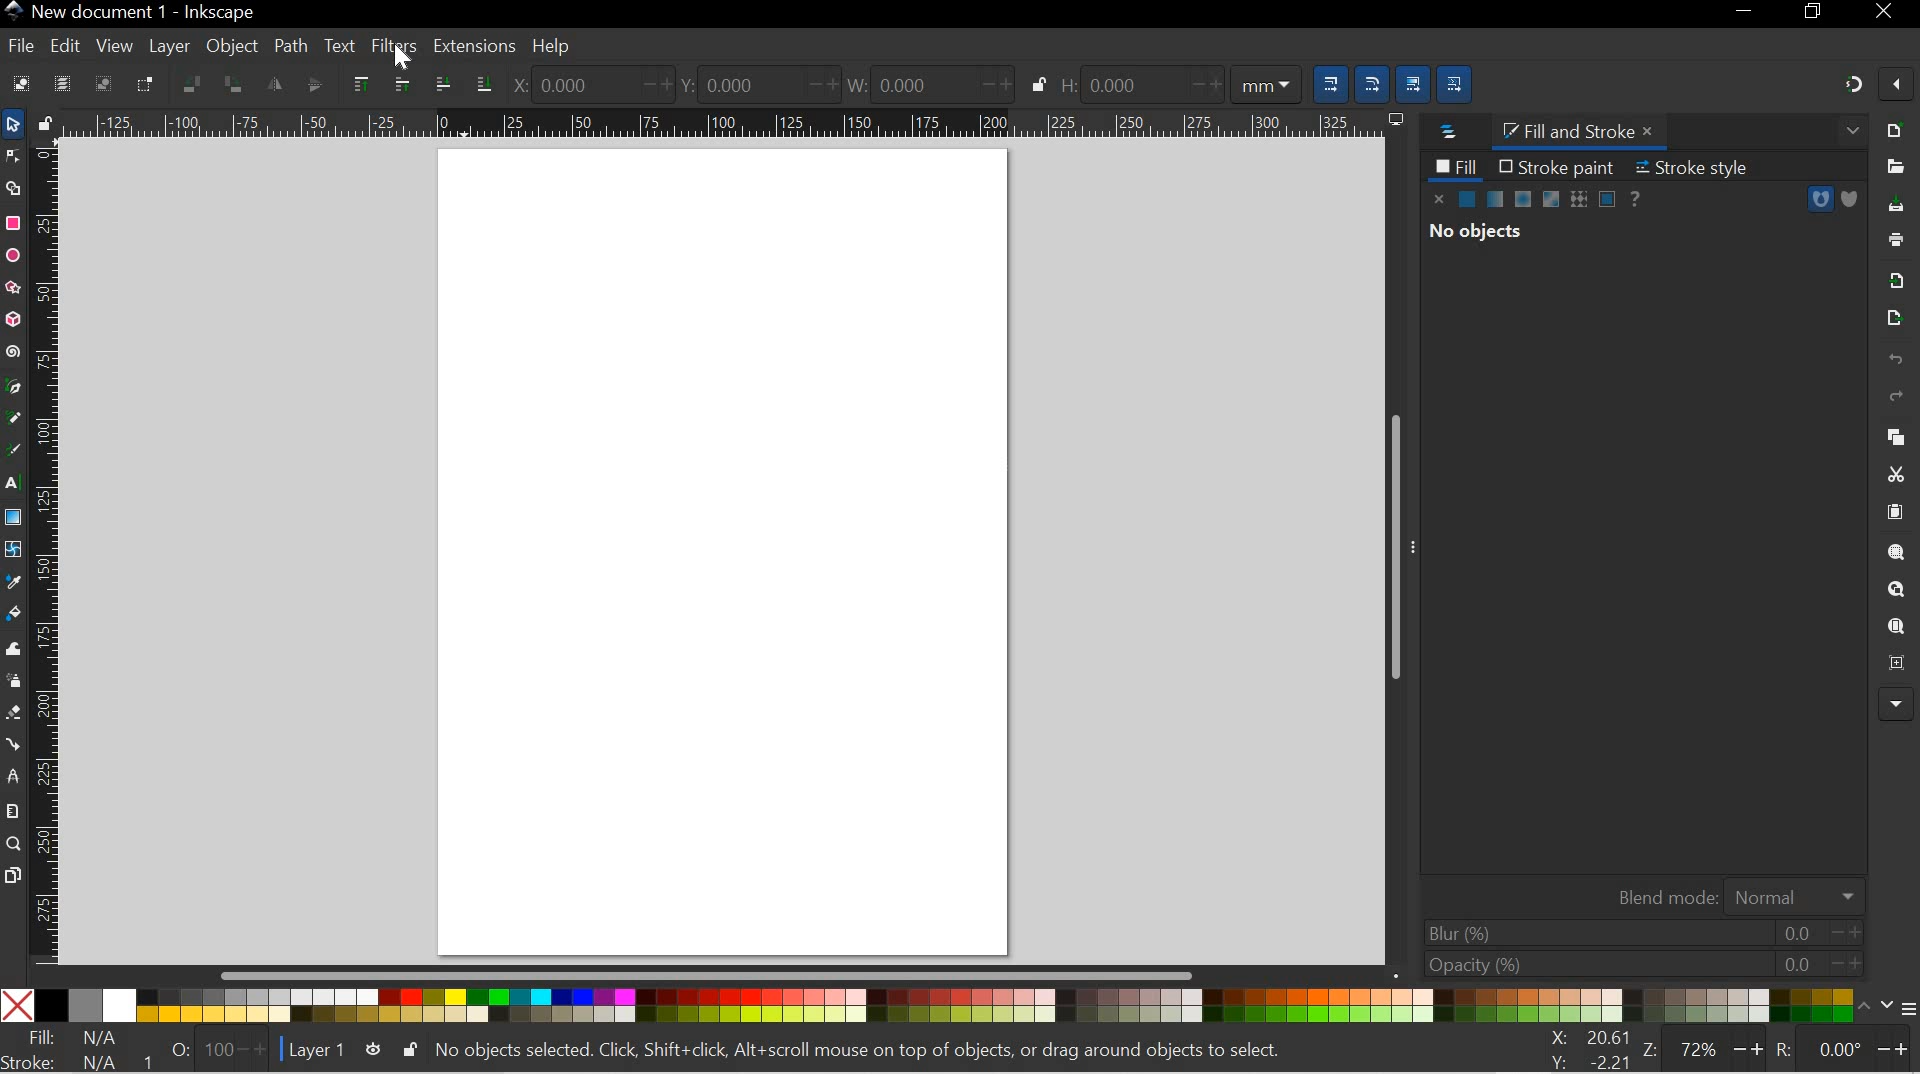  What do you see at coordinates (1848, 199) in the screenshot?
I see `SOLID FILL` at bounding box center [1848, 199].